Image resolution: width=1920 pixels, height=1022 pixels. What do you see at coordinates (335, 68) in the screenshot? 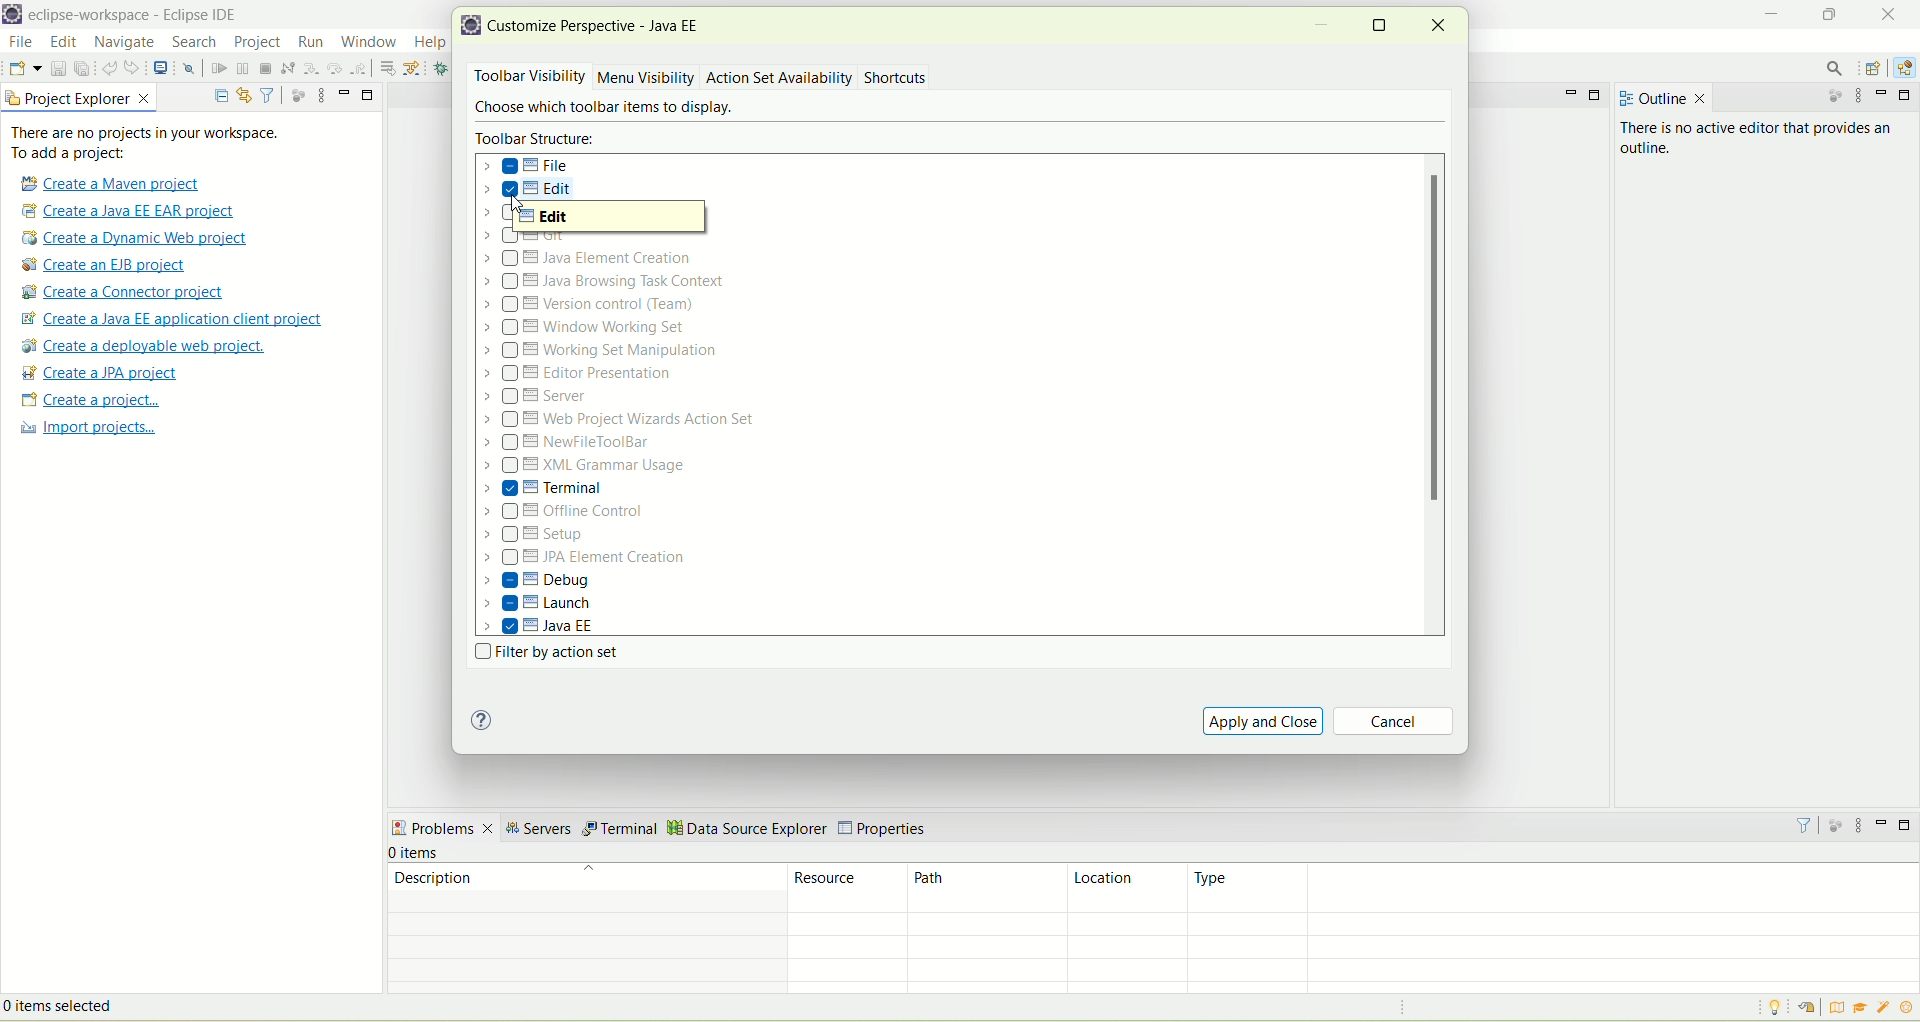
I see `step over` at bounding box center [335, 68].